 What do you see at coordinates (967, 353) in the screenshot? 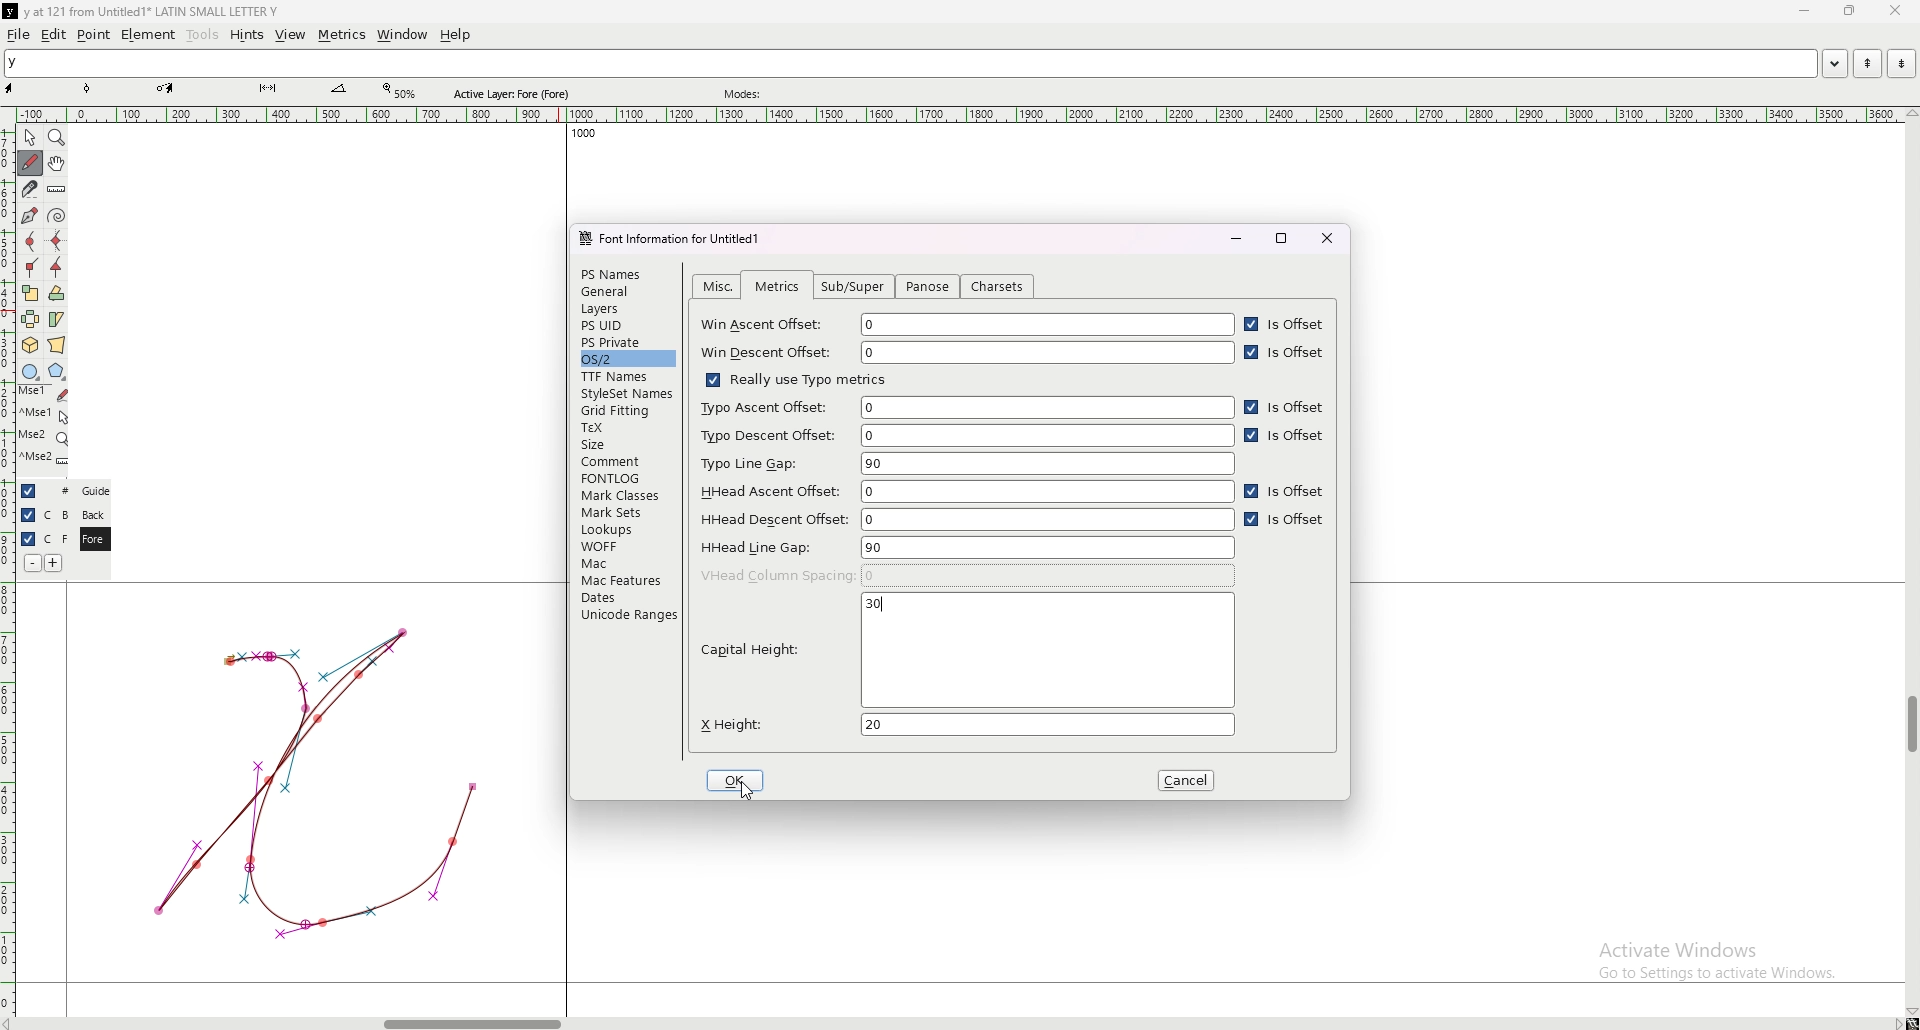
I see `win descent offset 0` at bounding box center [967, 353].